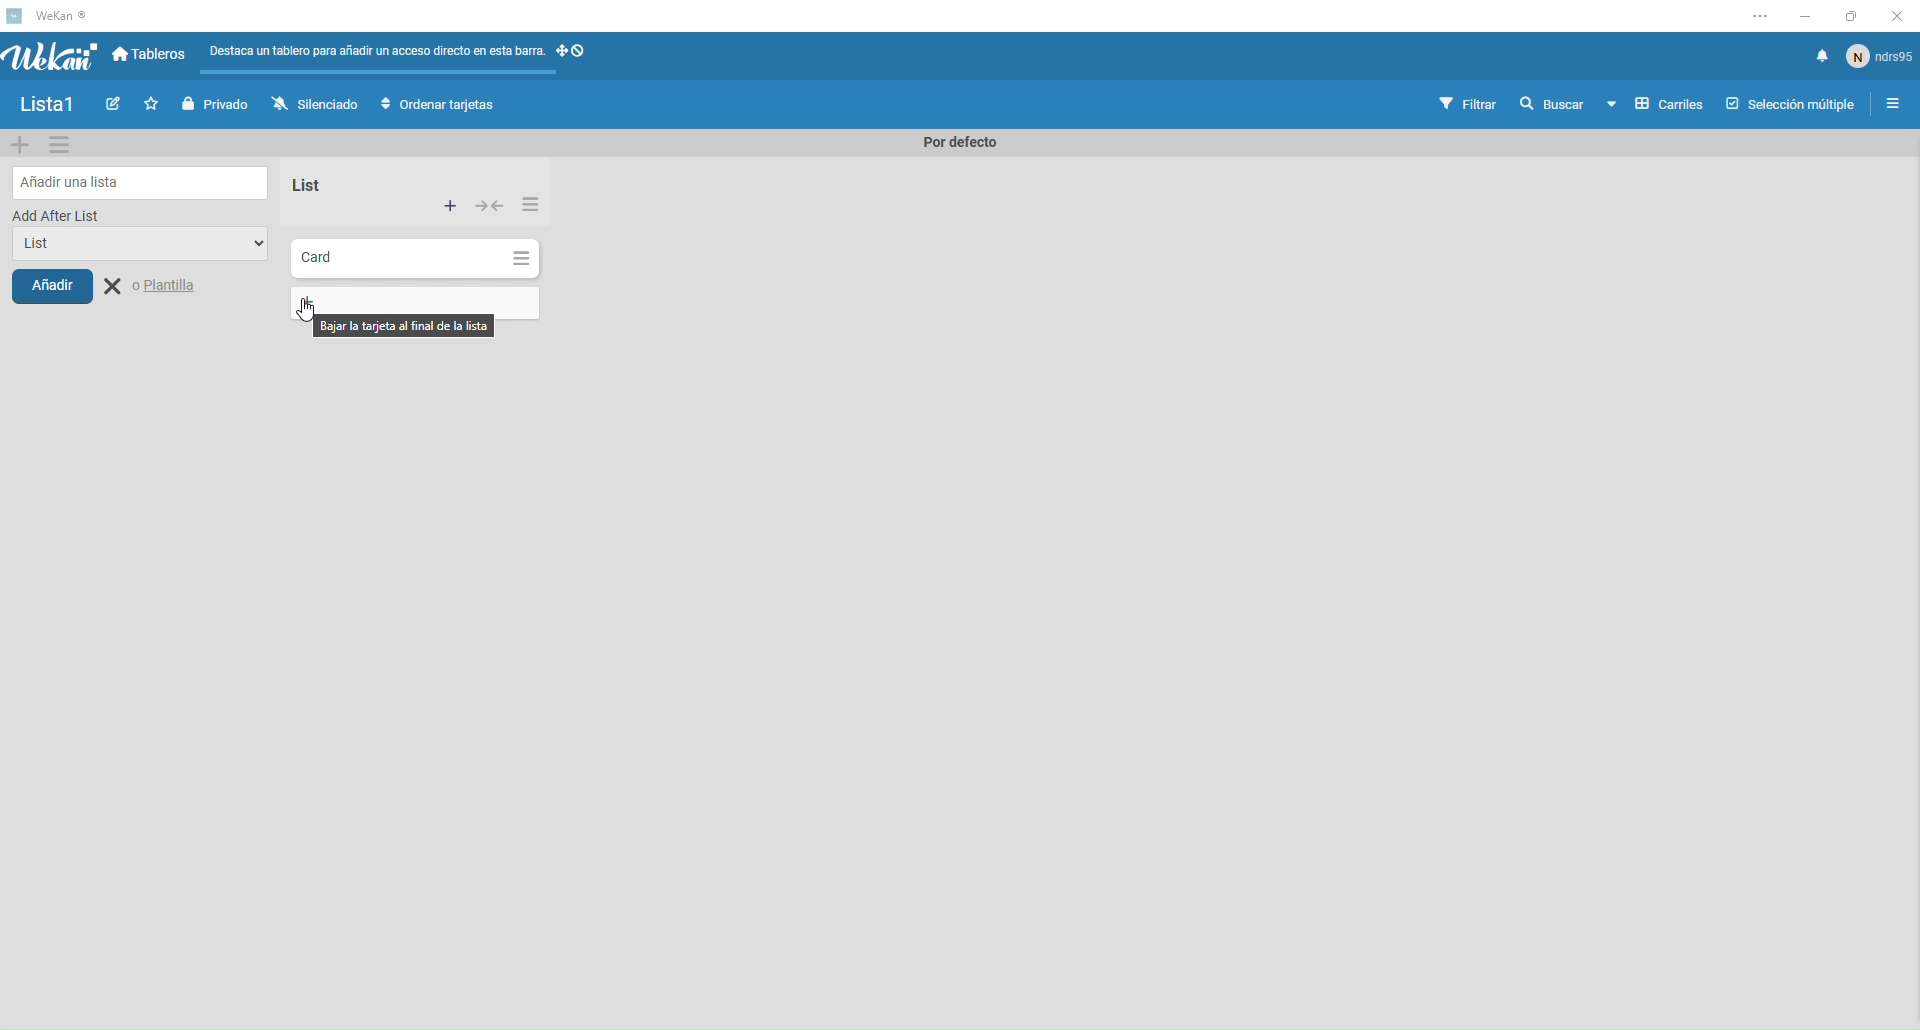  What do you see at coordinates (117, 106) in the screenshot?
I see `Tag` at bounding box center [117, 106].